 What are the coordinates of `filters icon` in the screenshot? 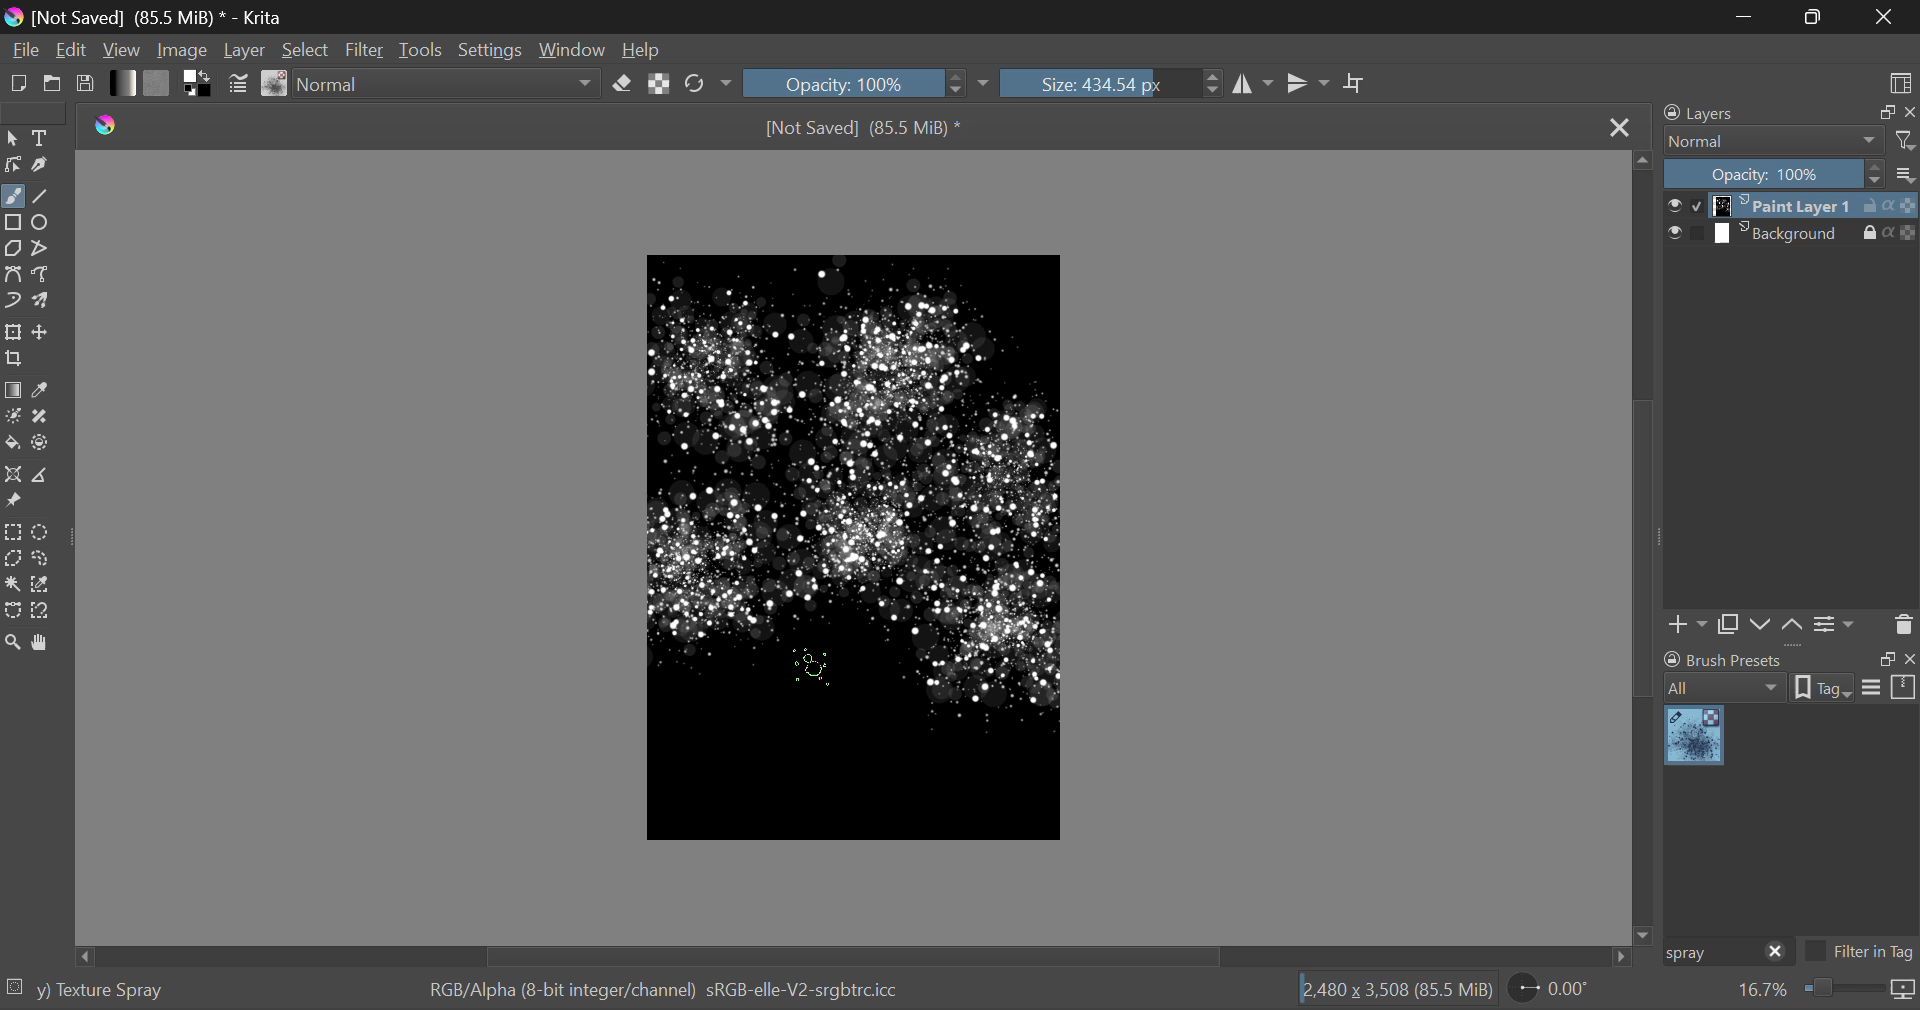 It's located at (1906, 139).